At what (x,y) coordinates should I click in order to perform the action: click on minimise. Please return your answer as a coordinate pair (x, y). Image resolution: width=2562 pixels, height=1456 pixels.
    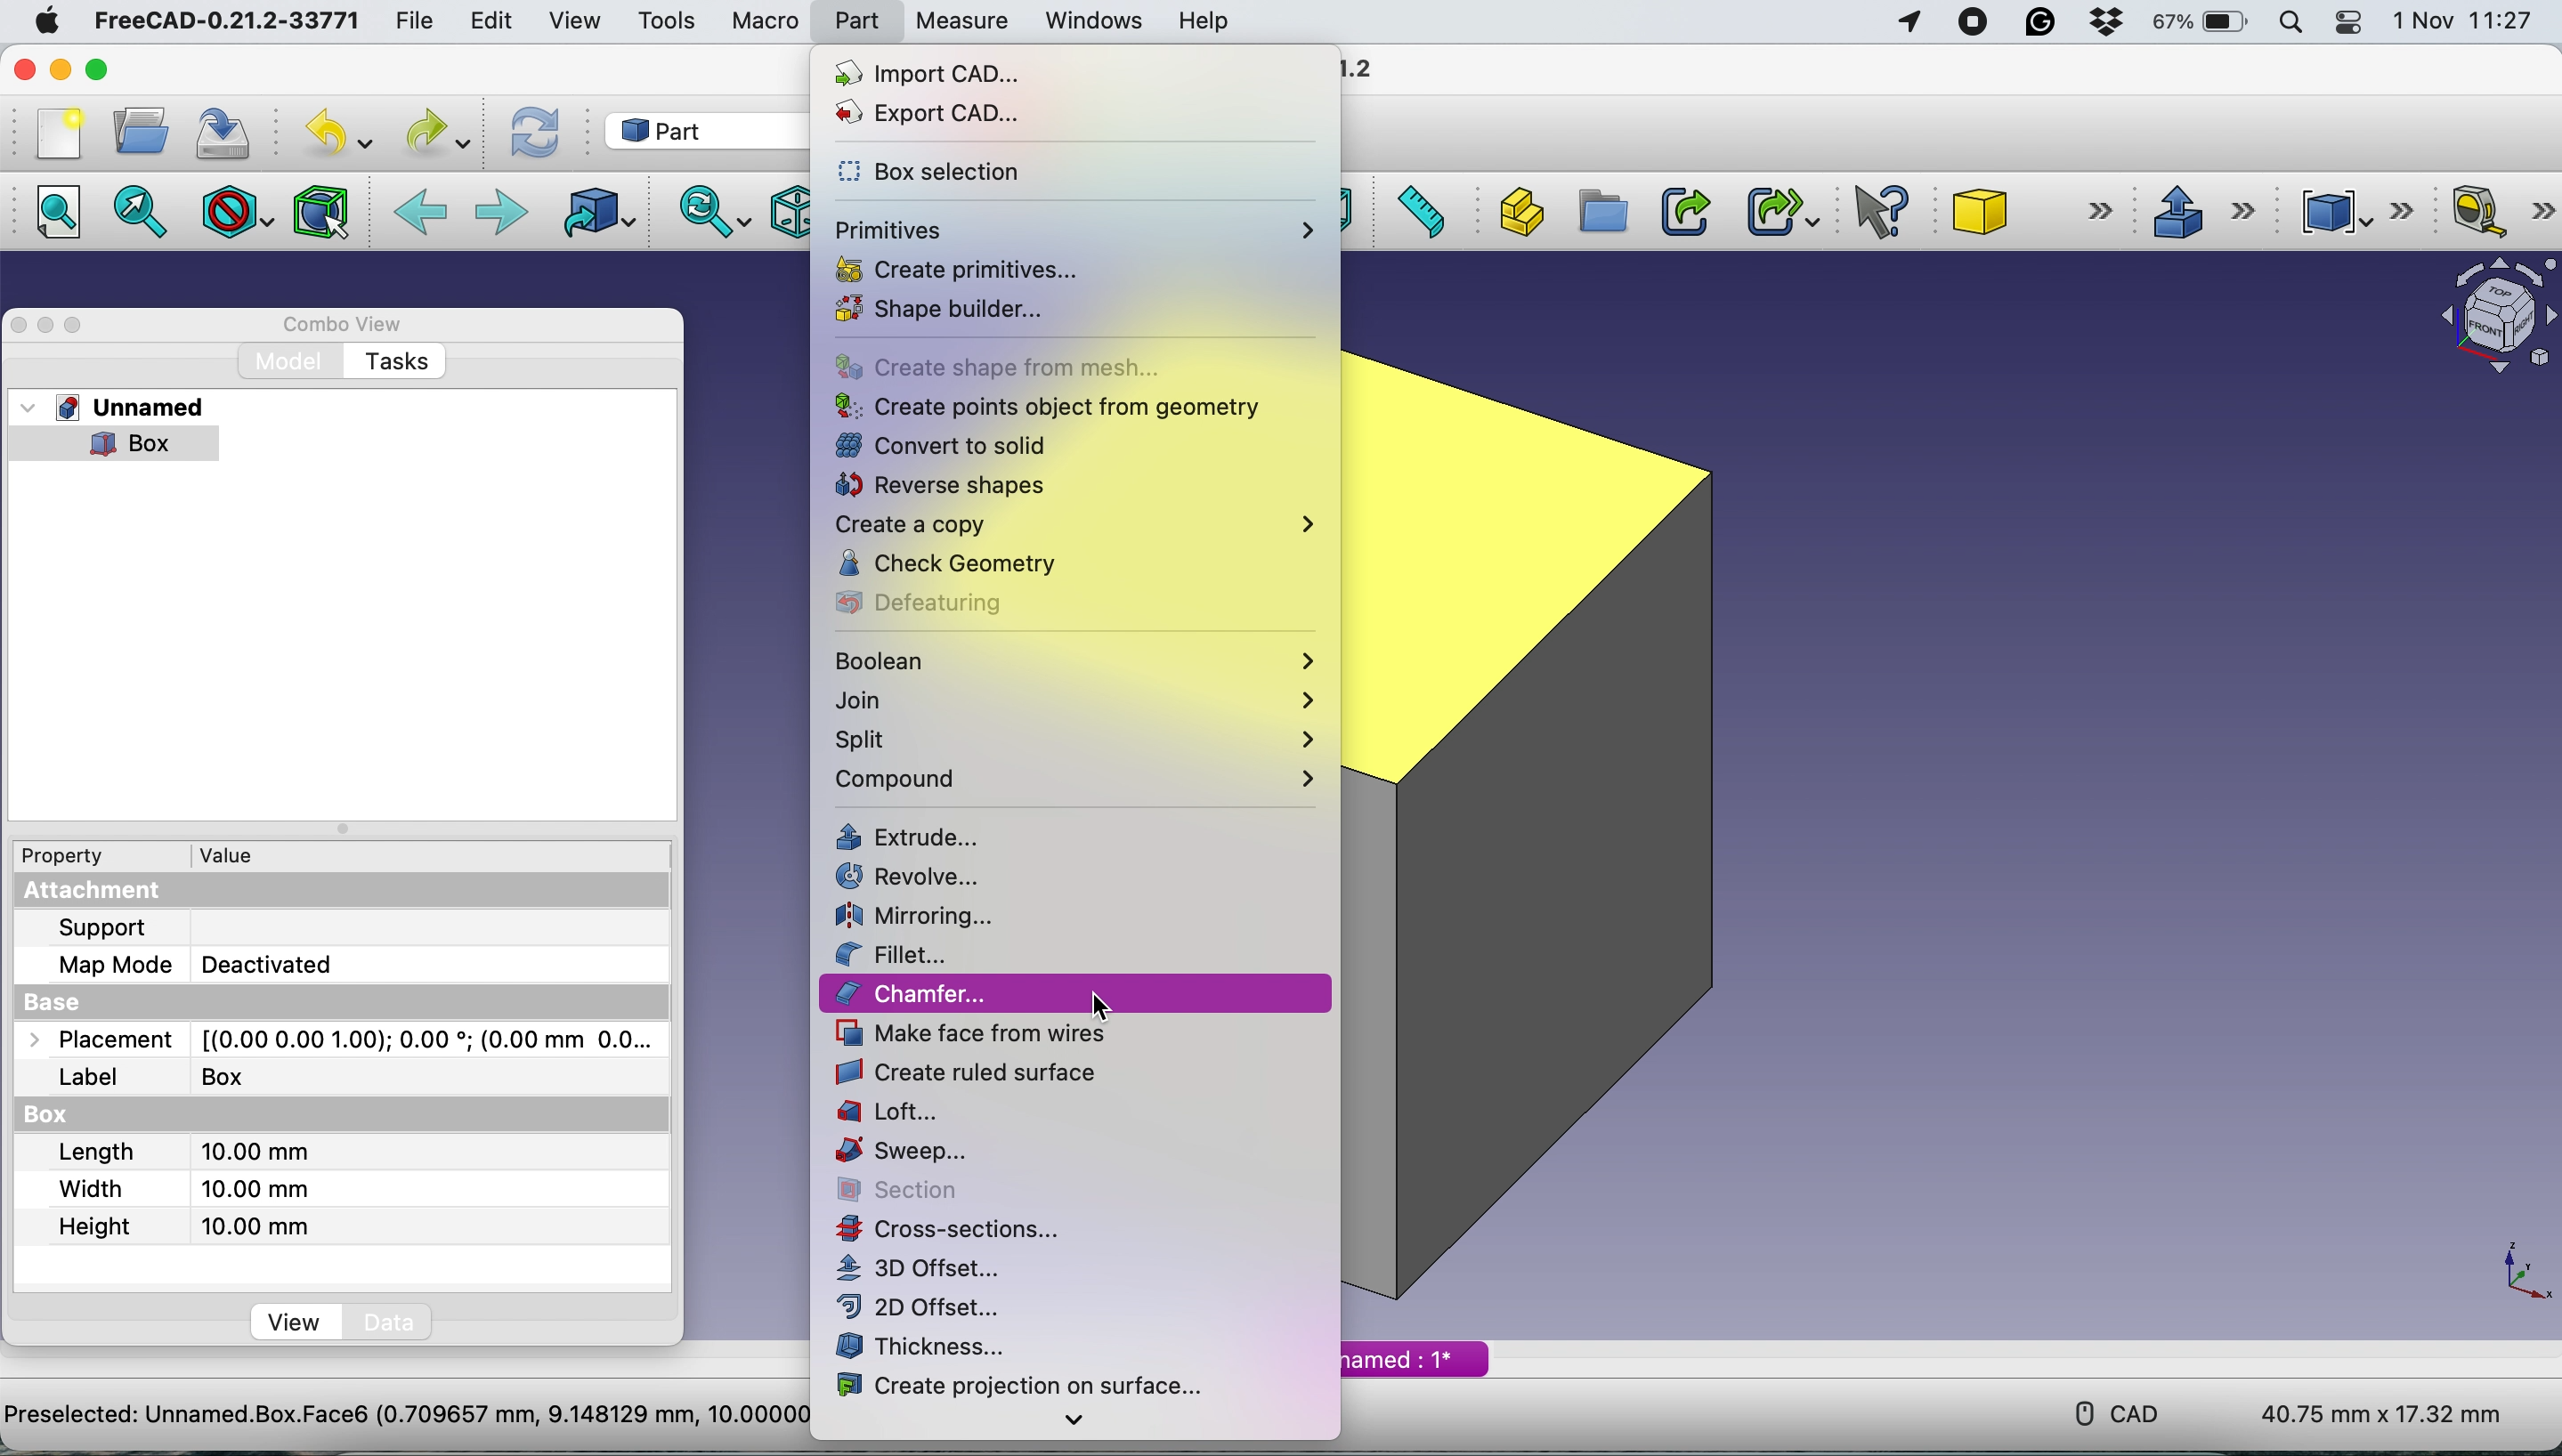
    Looking at the image, I should click on (47, 324).